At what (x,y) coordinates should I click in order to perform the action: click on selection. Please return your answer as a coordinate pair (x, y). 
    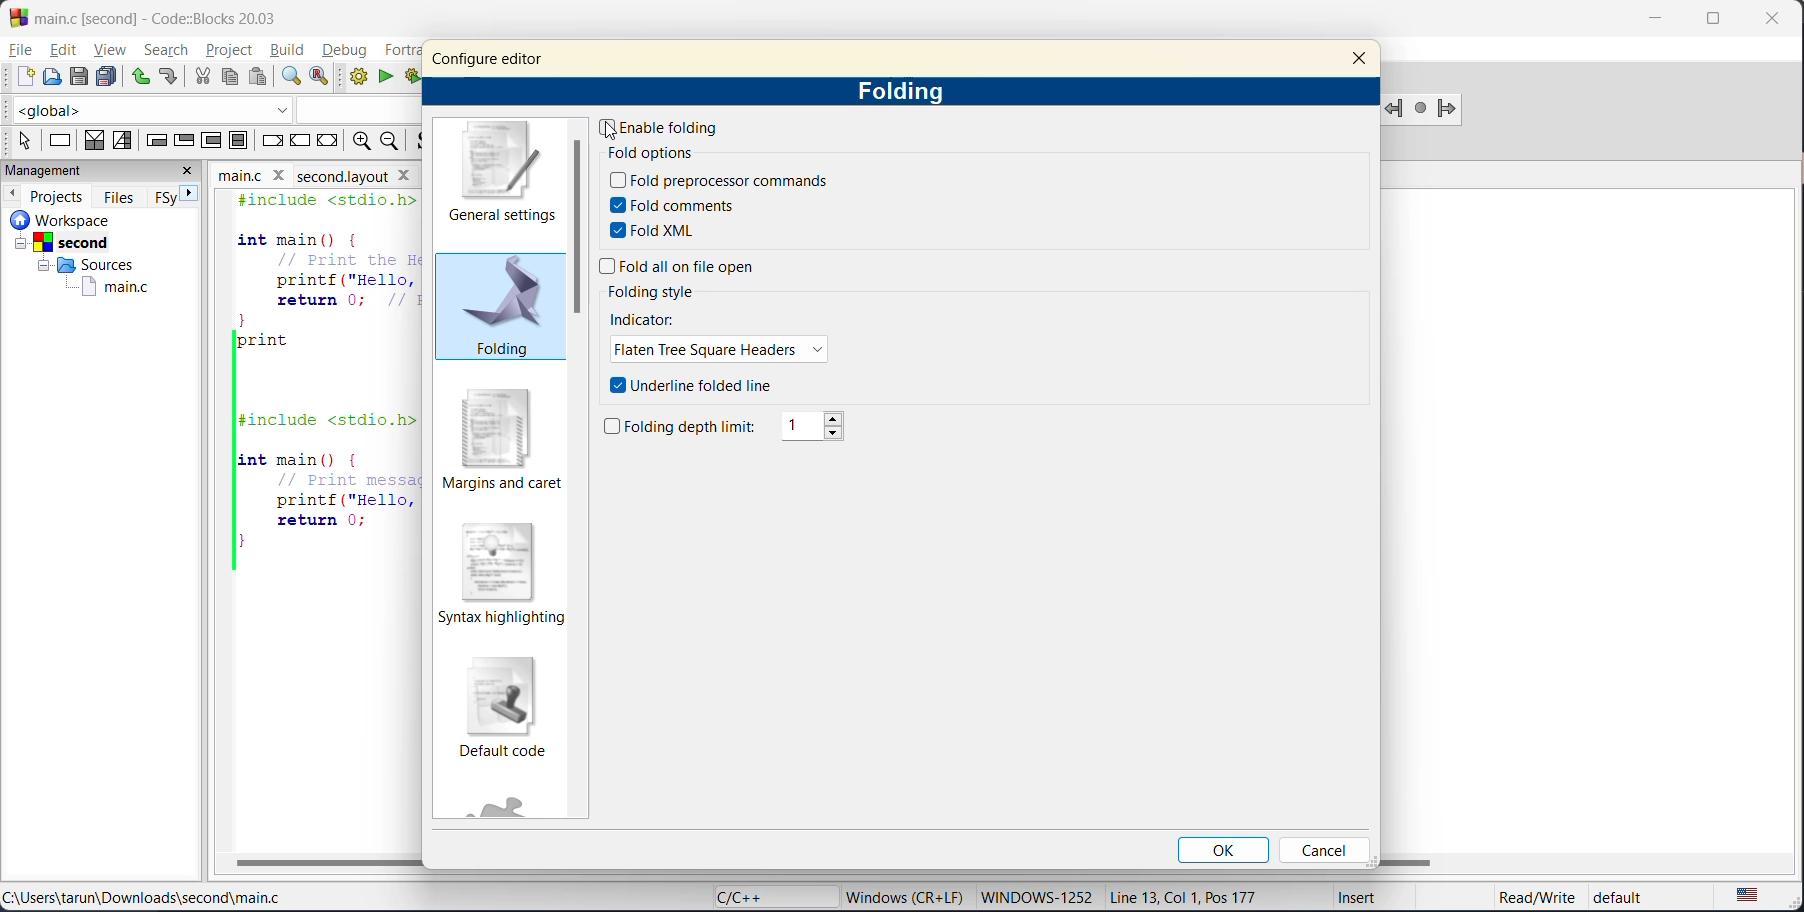
    Looking at the image, I should click on (124, 140).